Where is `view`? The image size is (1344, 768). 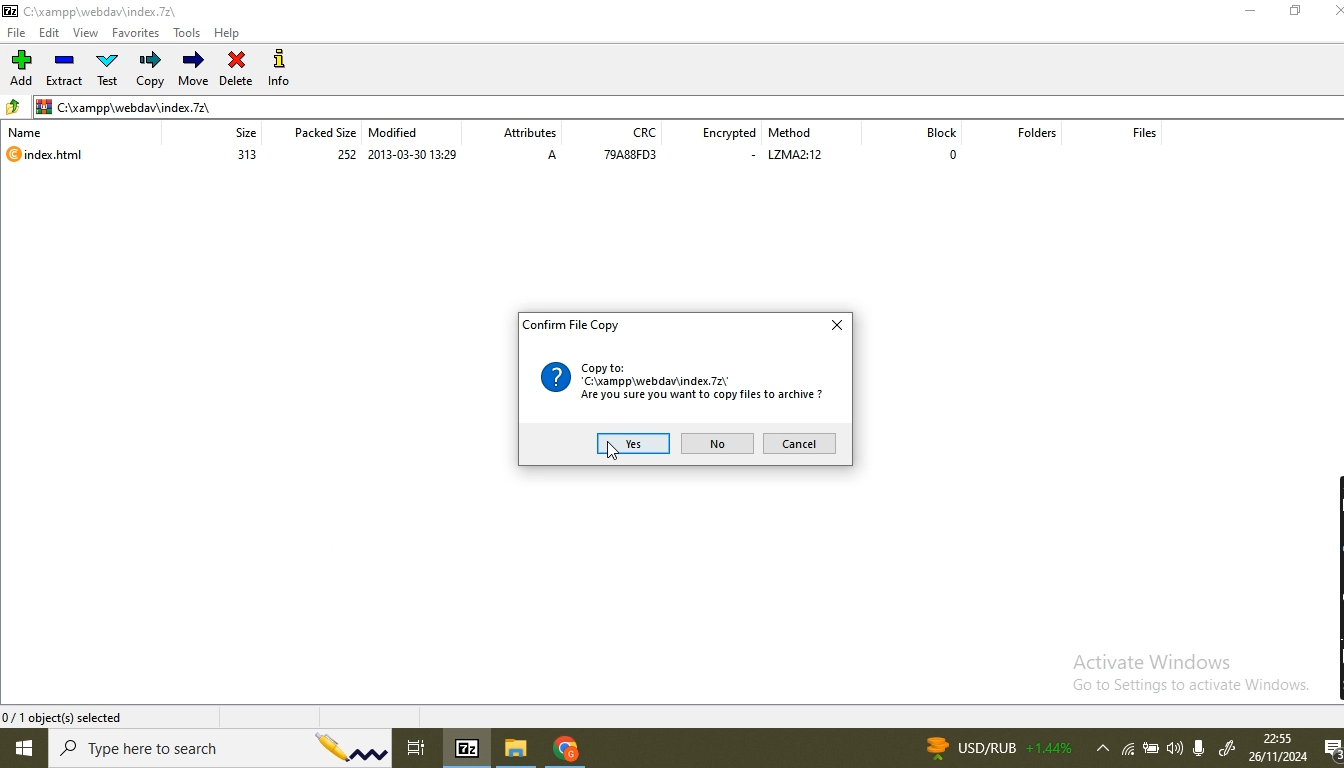 view is located at coordinates (88, 34).